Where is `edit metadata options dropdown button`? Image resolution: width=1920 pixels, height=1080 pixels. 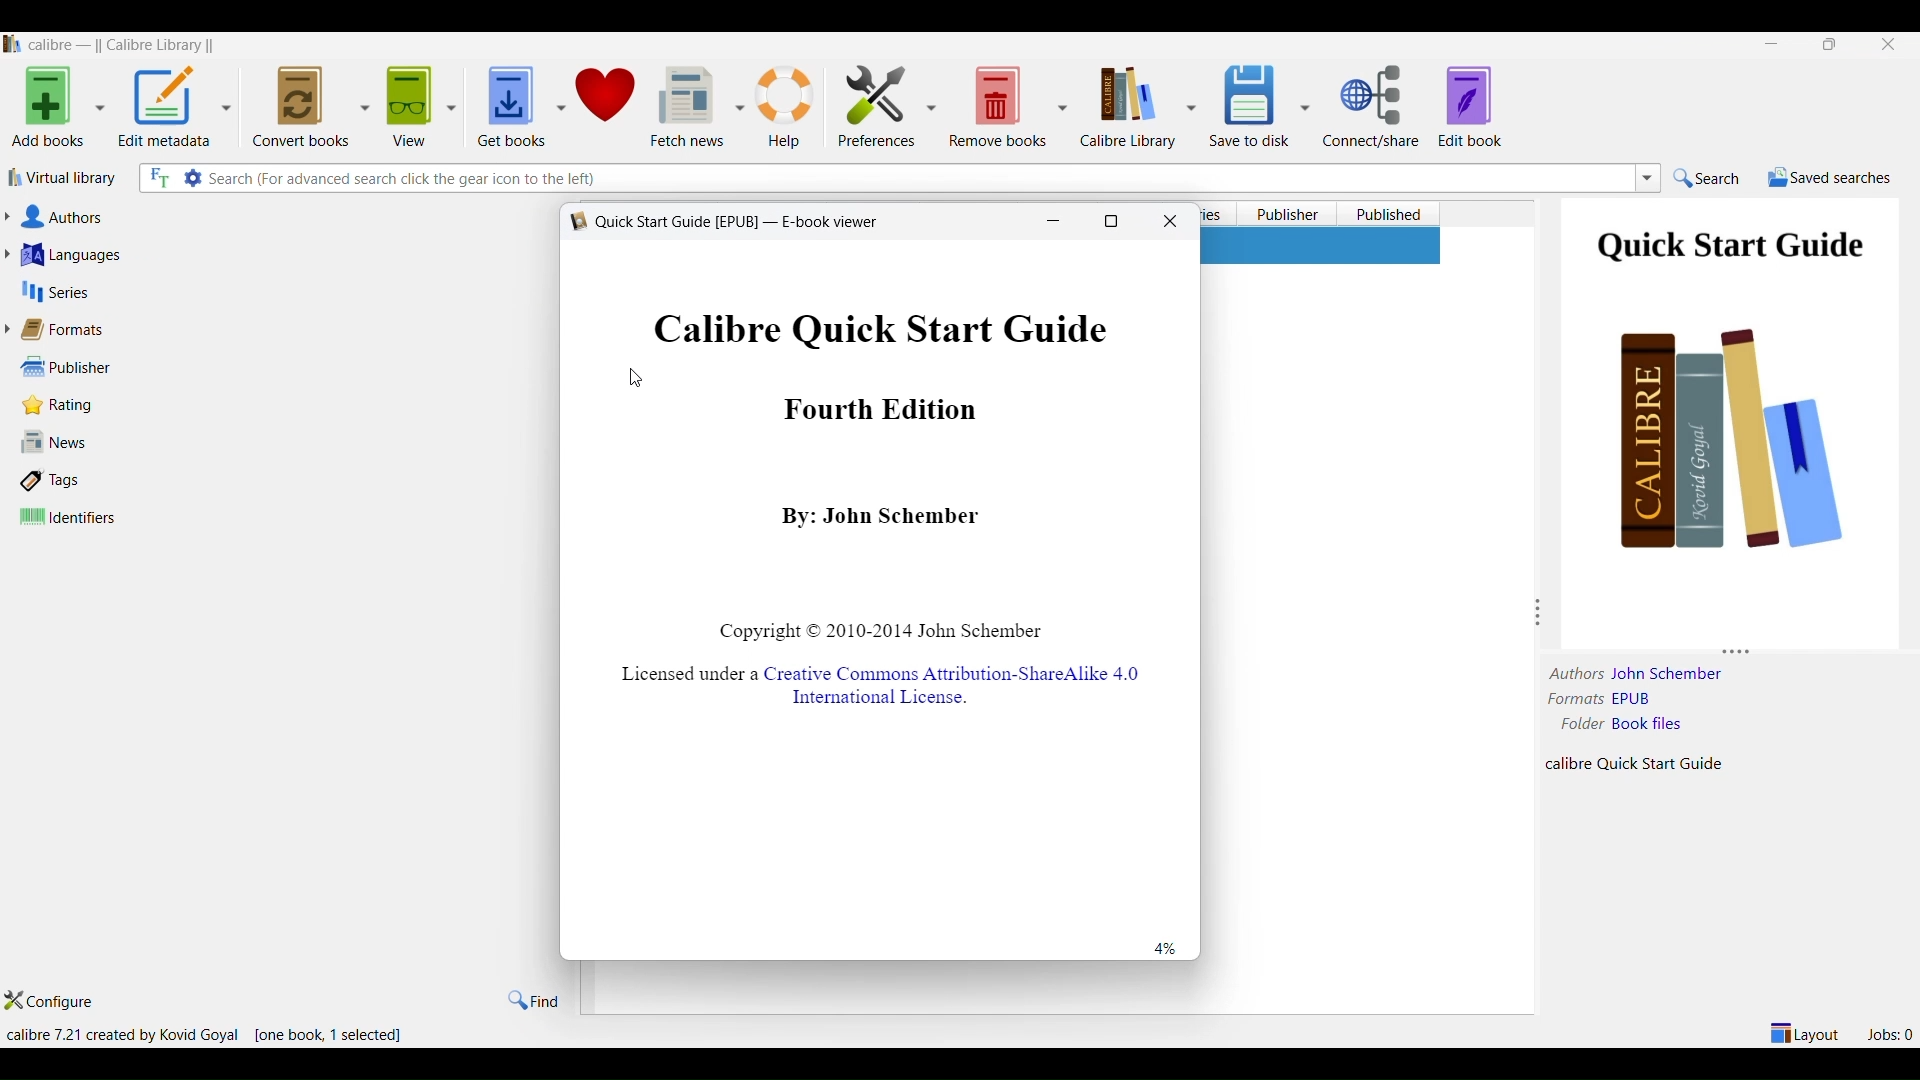
edit metadata options dropdown button is located at coordinates (229, 105).